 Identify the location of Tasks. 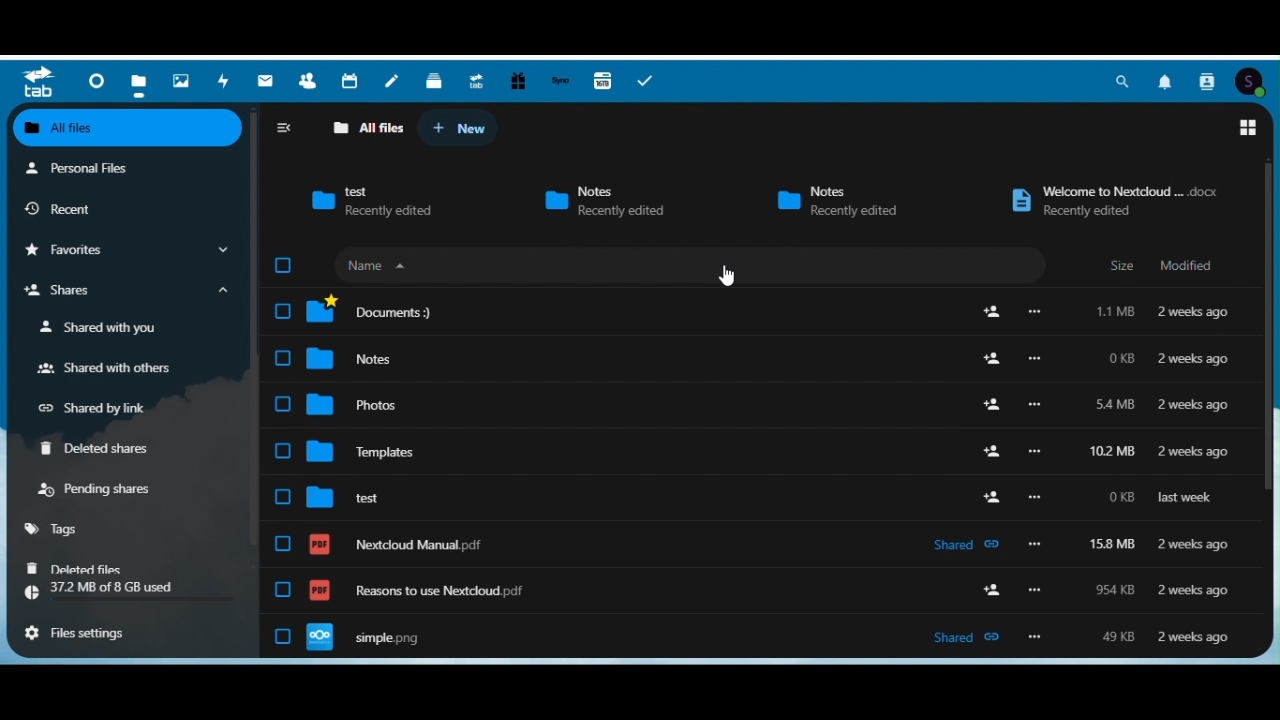
(647, 82).